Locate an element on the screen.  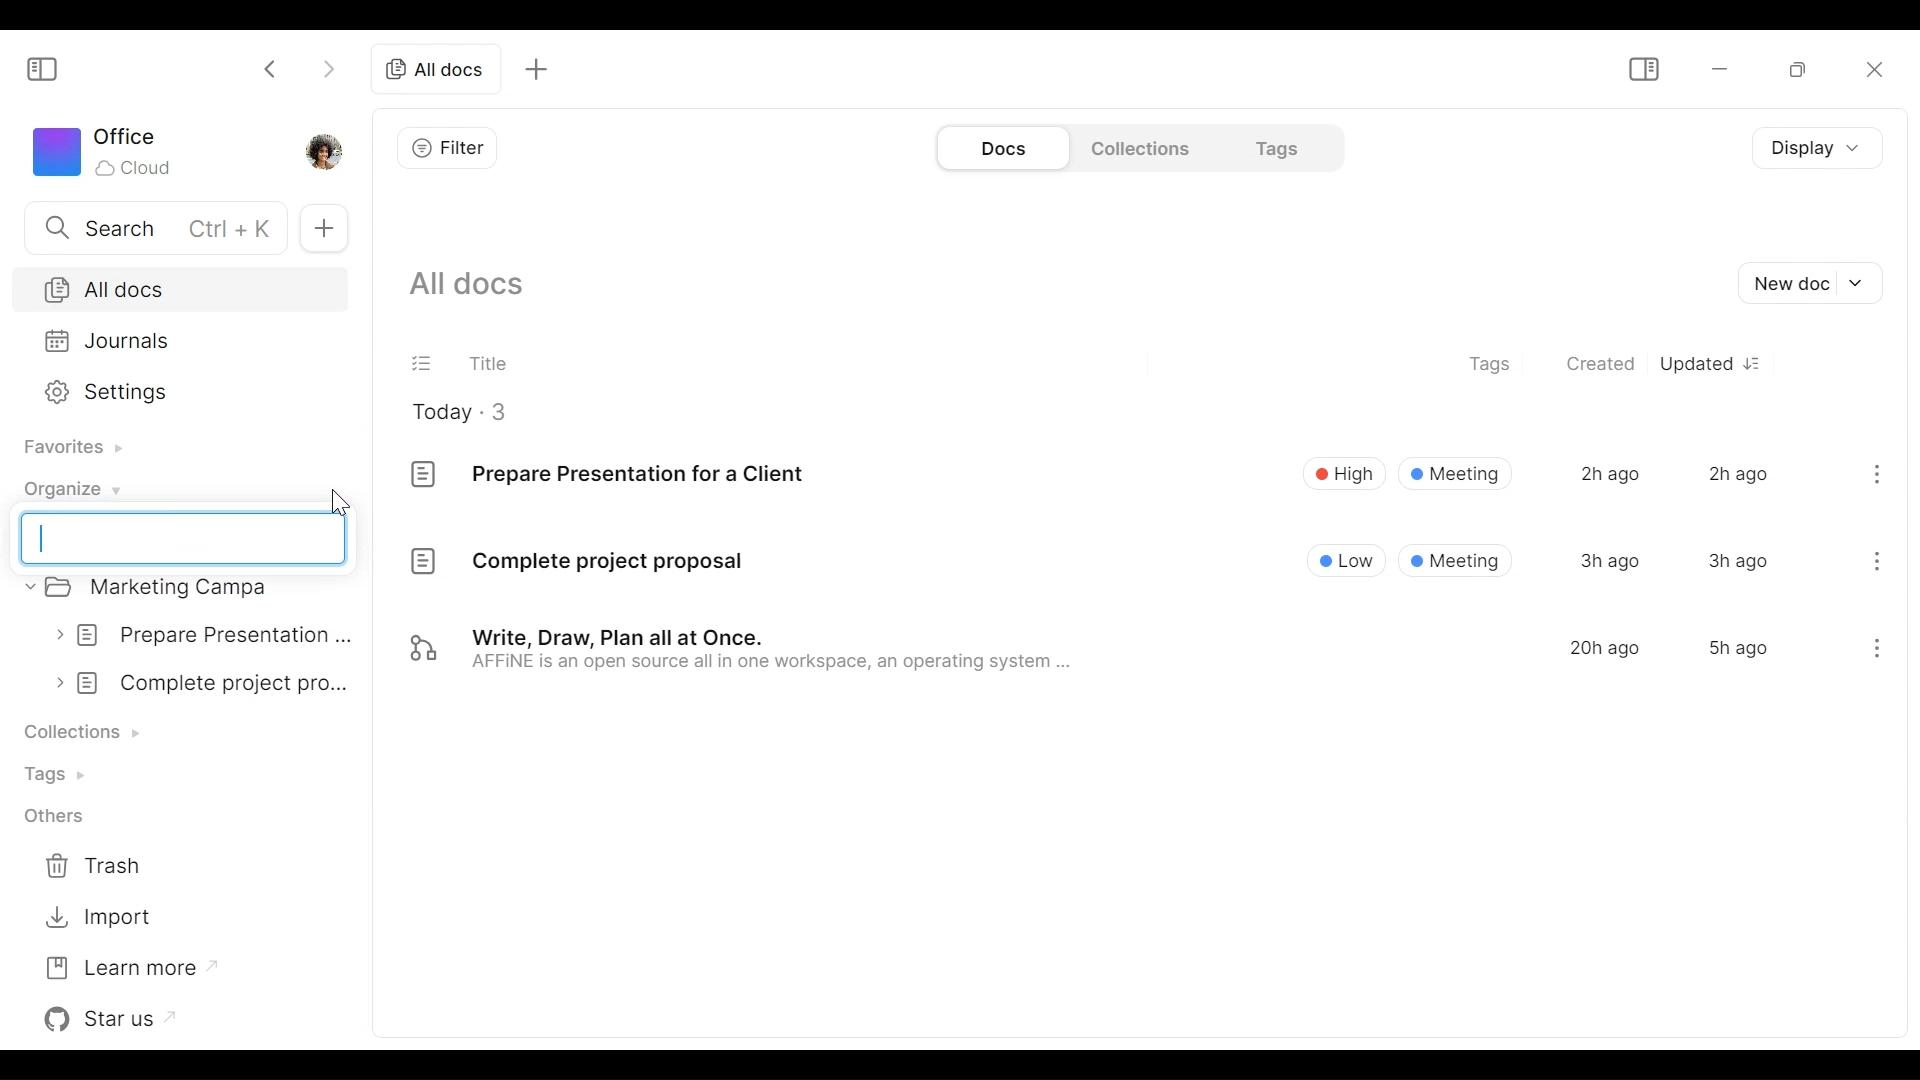
Rename is located at coordinates (184, 538).